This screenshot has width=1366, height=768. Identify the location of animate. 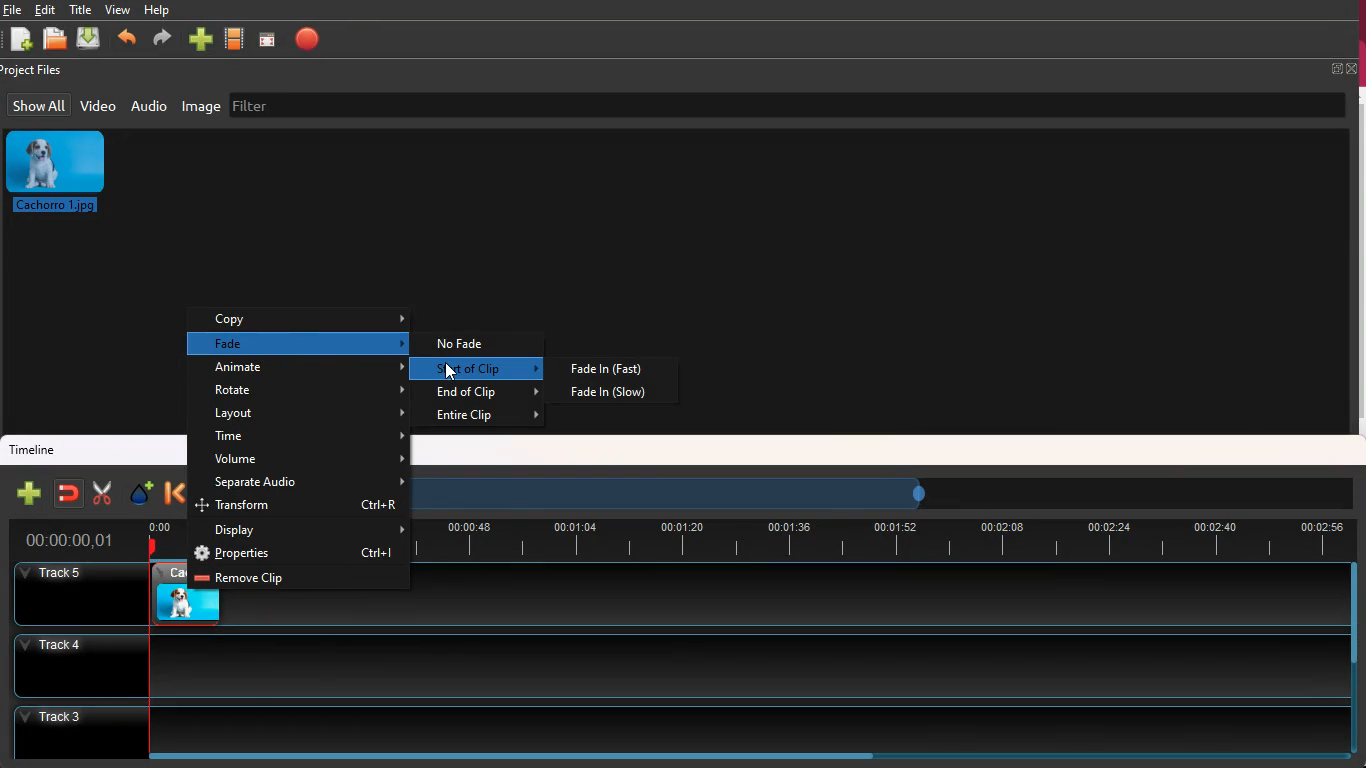
(312, 369).